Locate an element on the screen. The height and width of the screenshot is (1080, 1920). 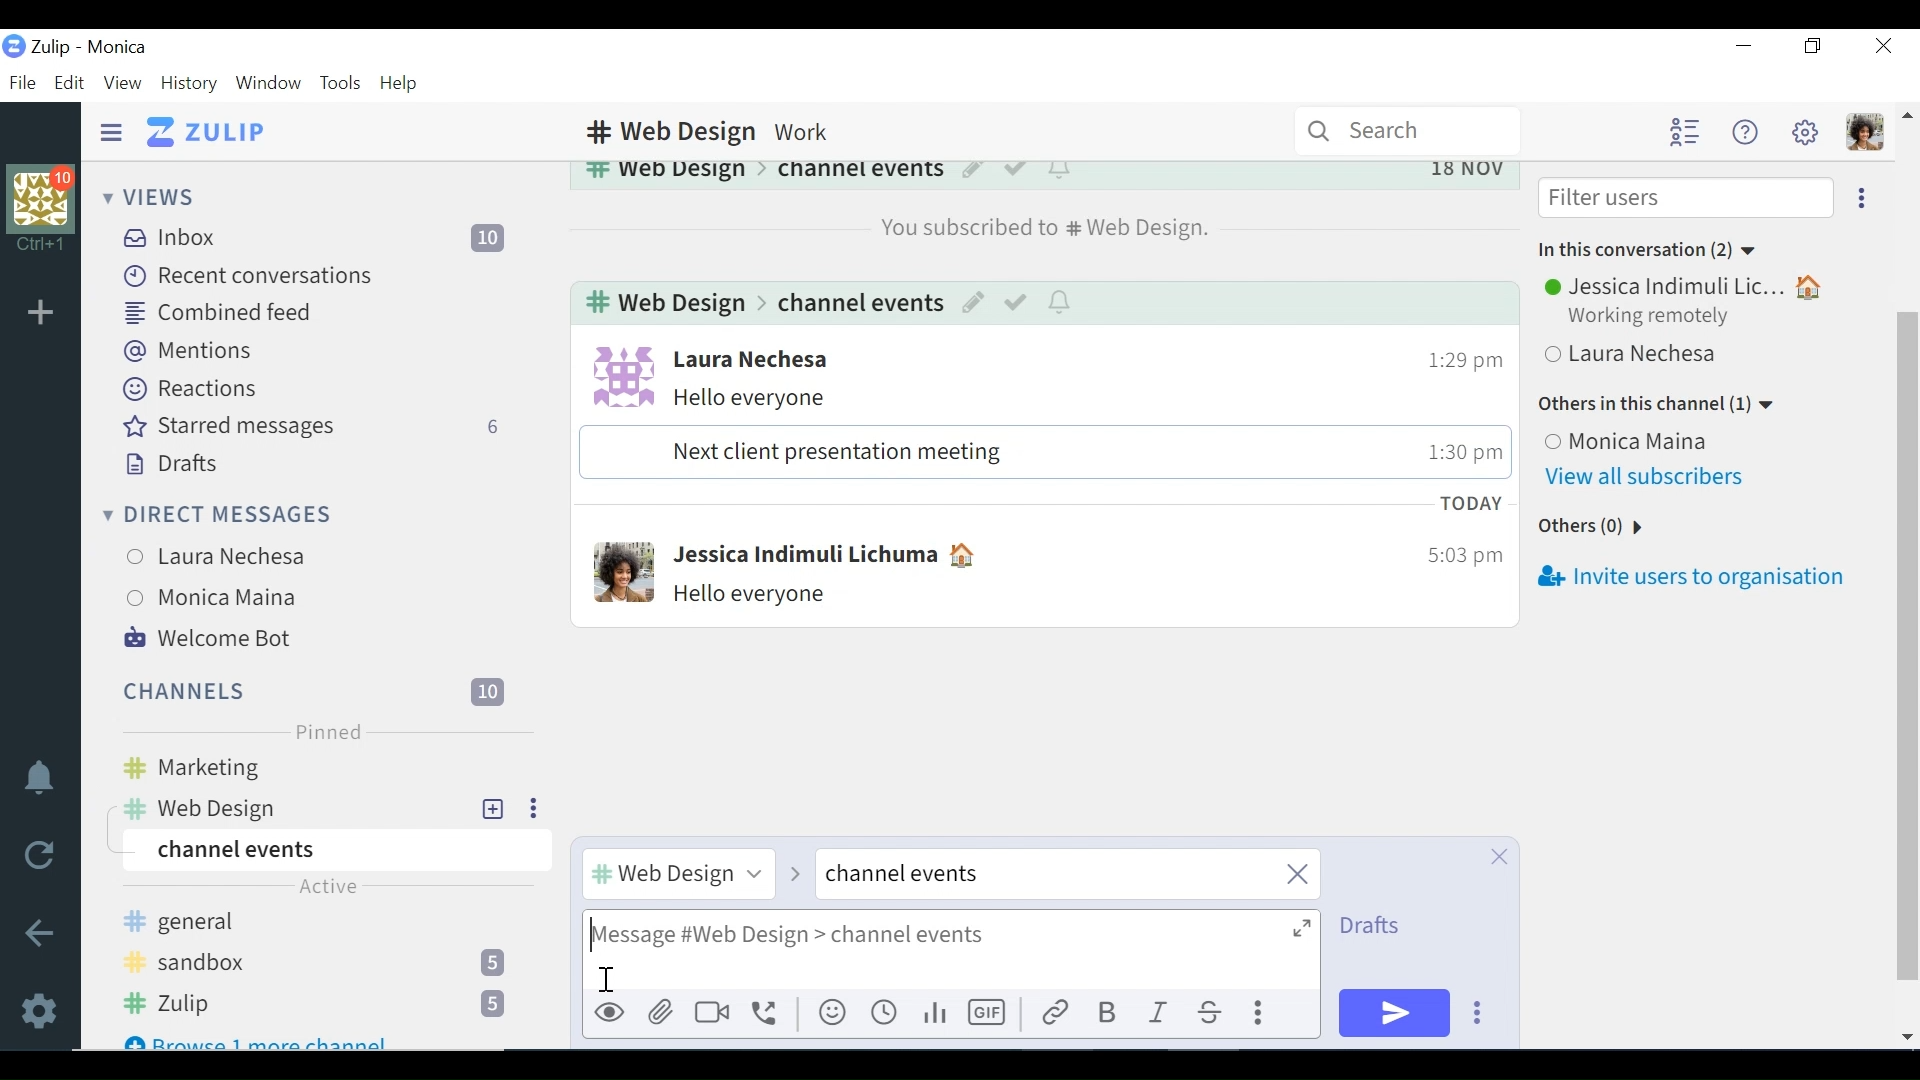
User is located at coordinates (1699, 285).